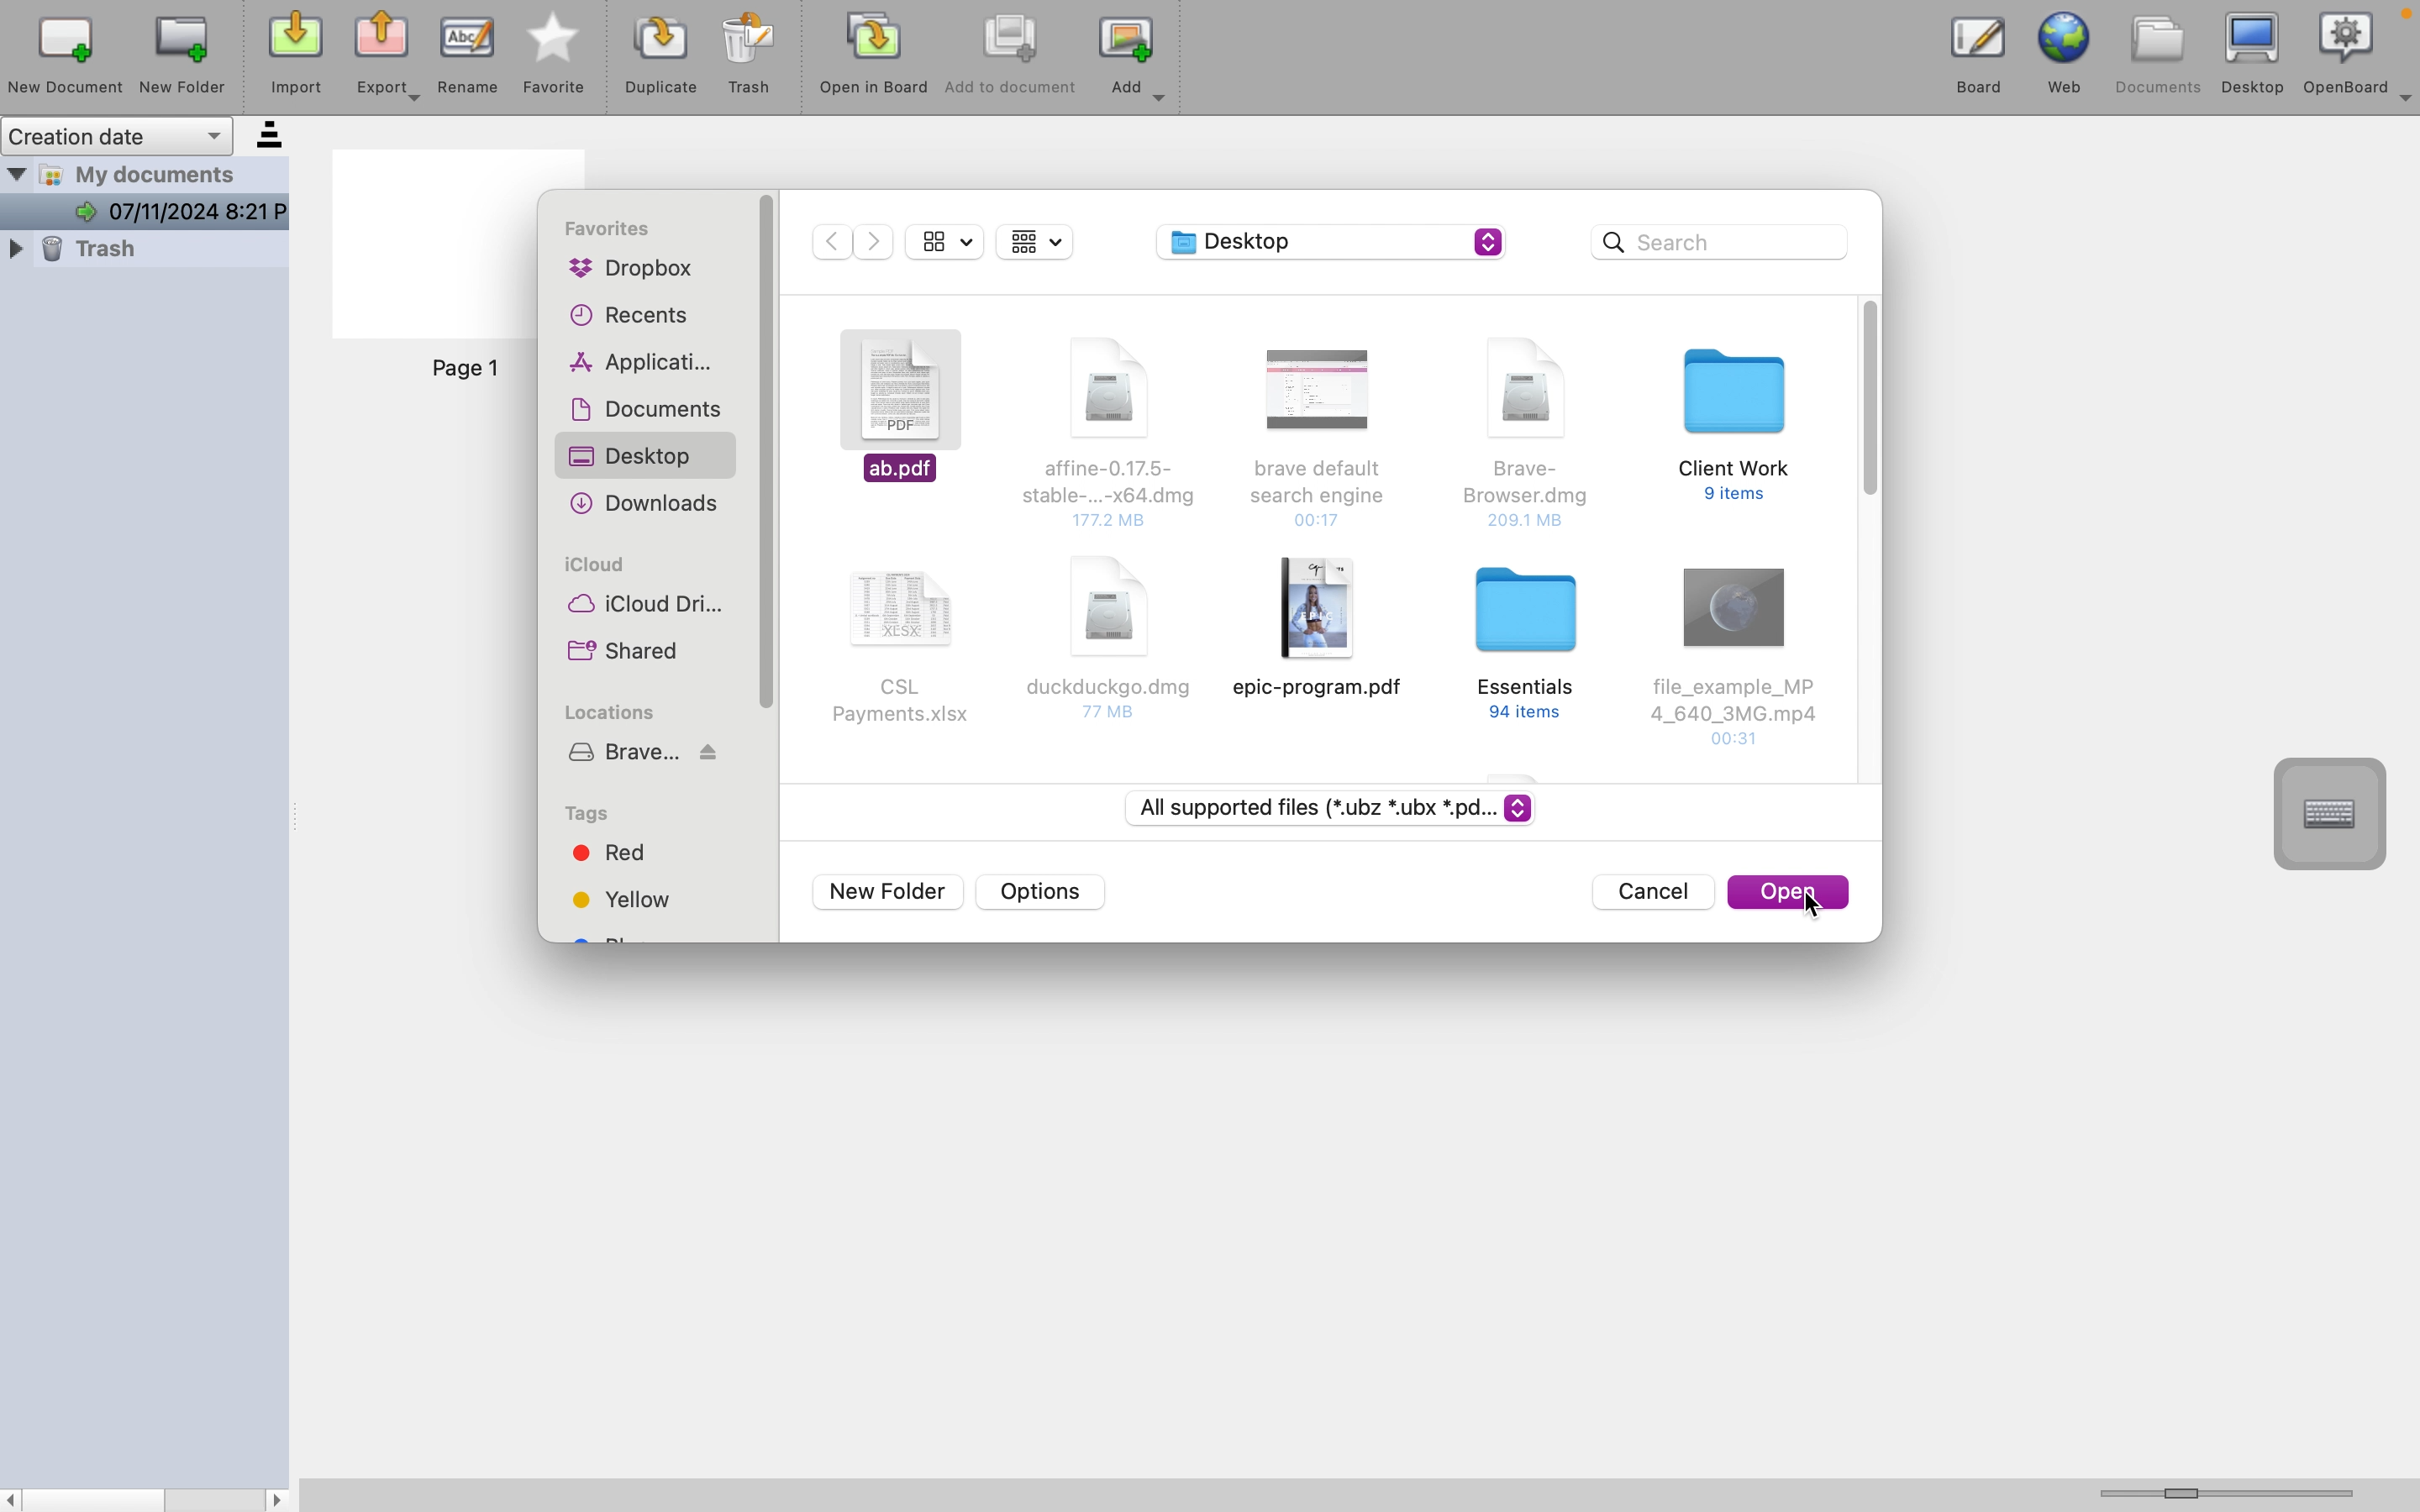  I want to click on desktop, so click(636, 456).